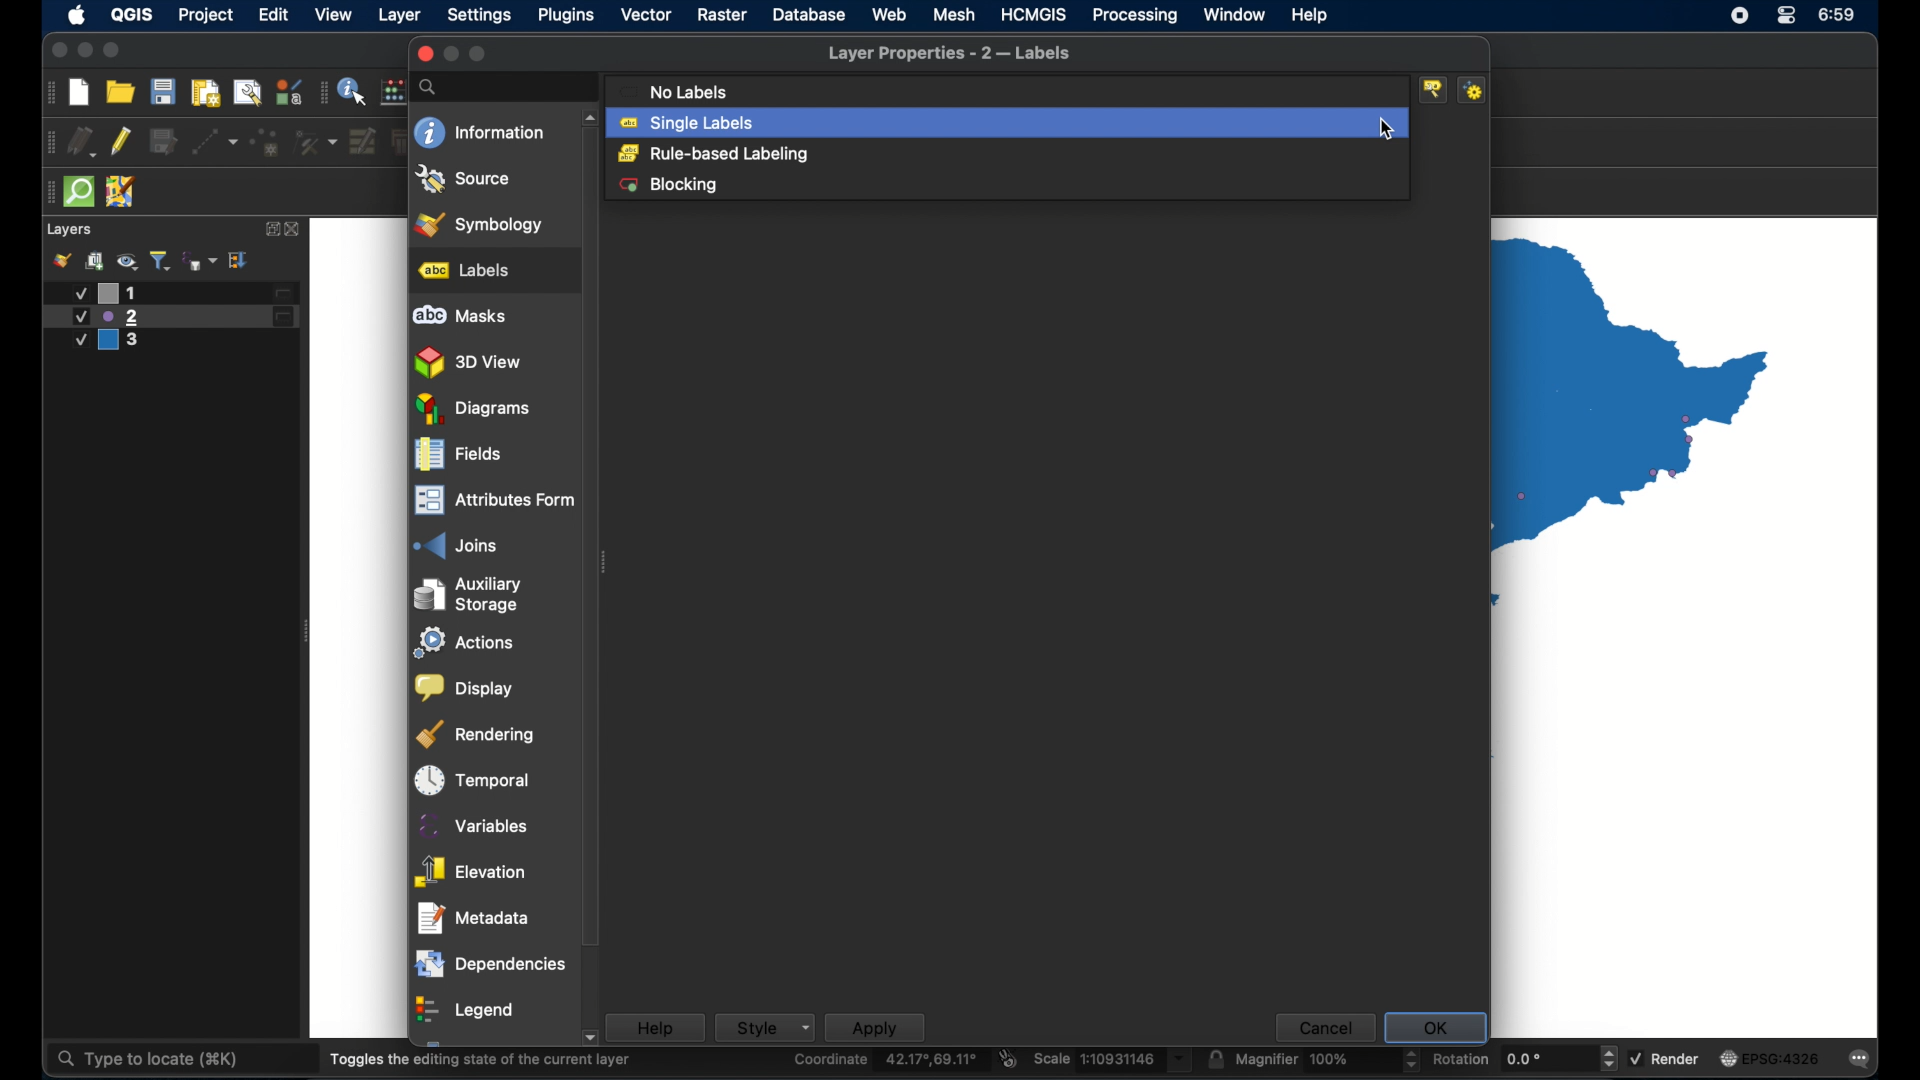  What do you see at coordinates (764, 1027) in the screenshot?
I see `style` at bounding box center [764, 1027].